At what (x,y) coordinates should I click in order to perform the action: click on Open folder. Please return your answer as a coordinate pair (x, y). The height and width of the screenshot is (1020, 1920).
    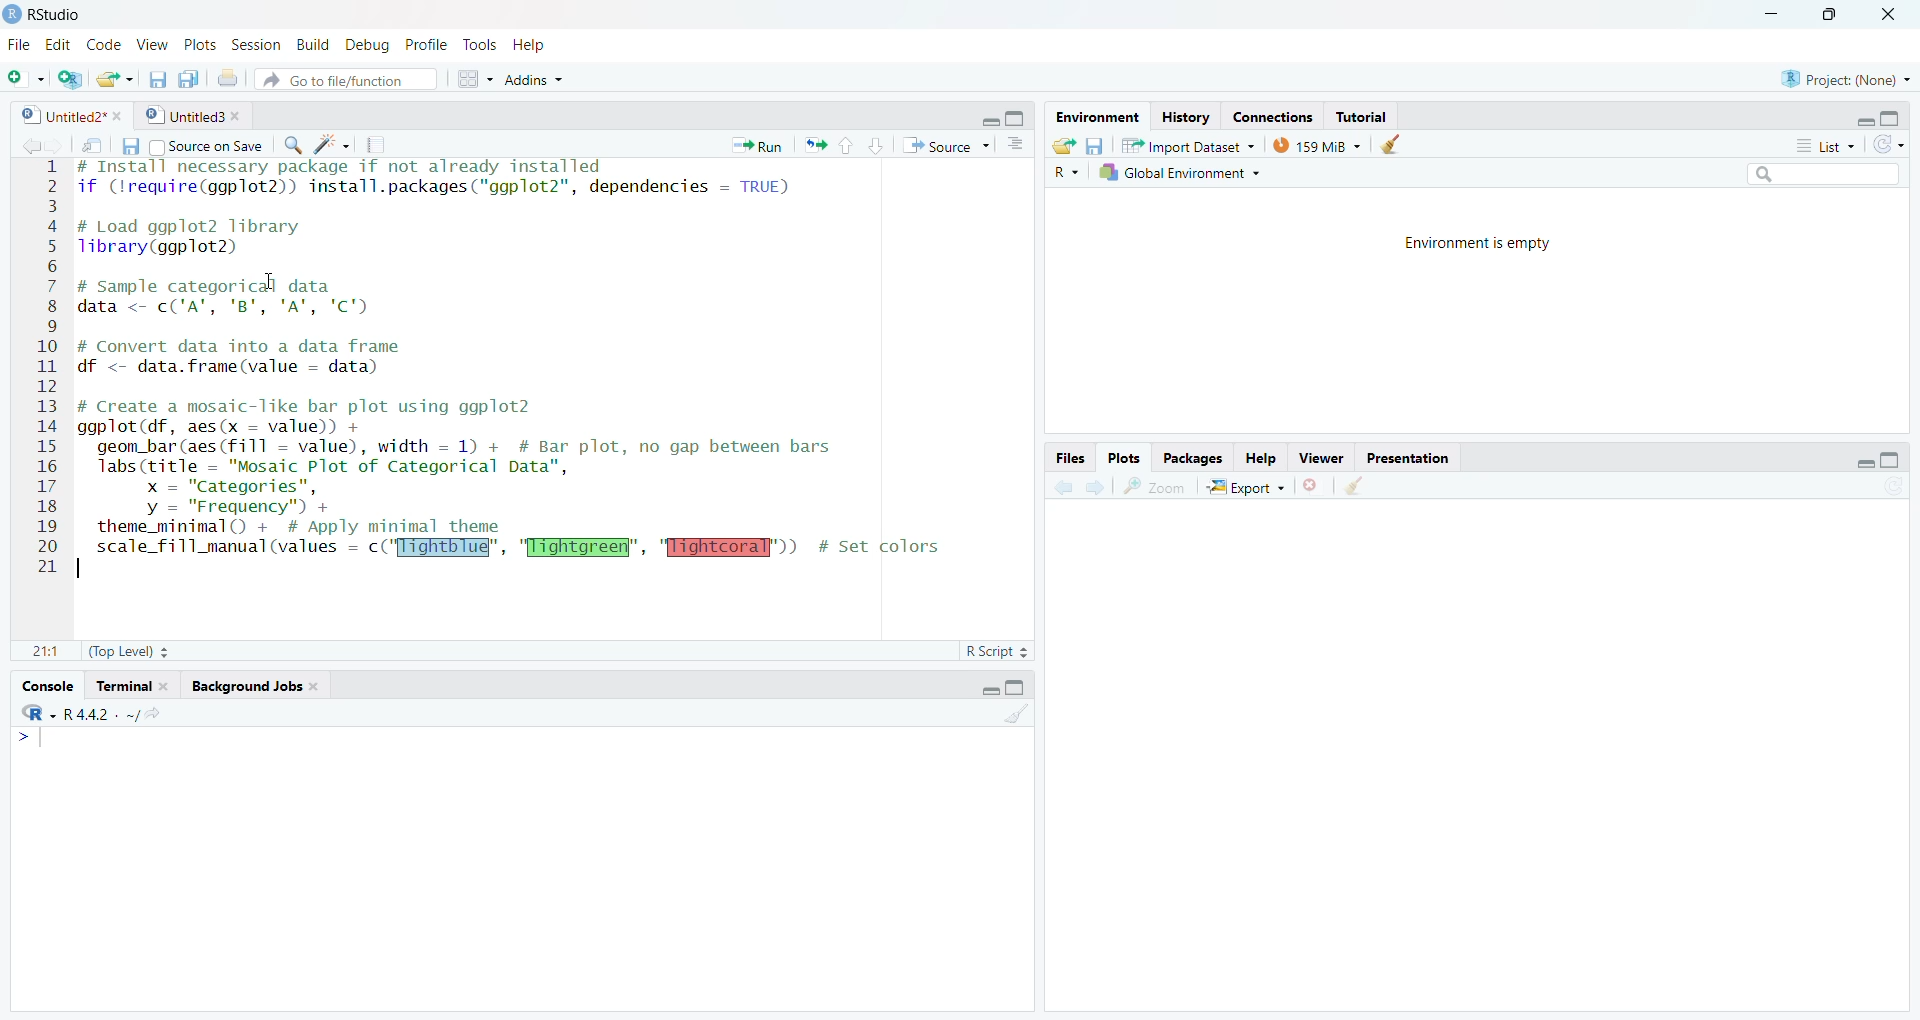
    Looking at the image, I should click on (113, 79).